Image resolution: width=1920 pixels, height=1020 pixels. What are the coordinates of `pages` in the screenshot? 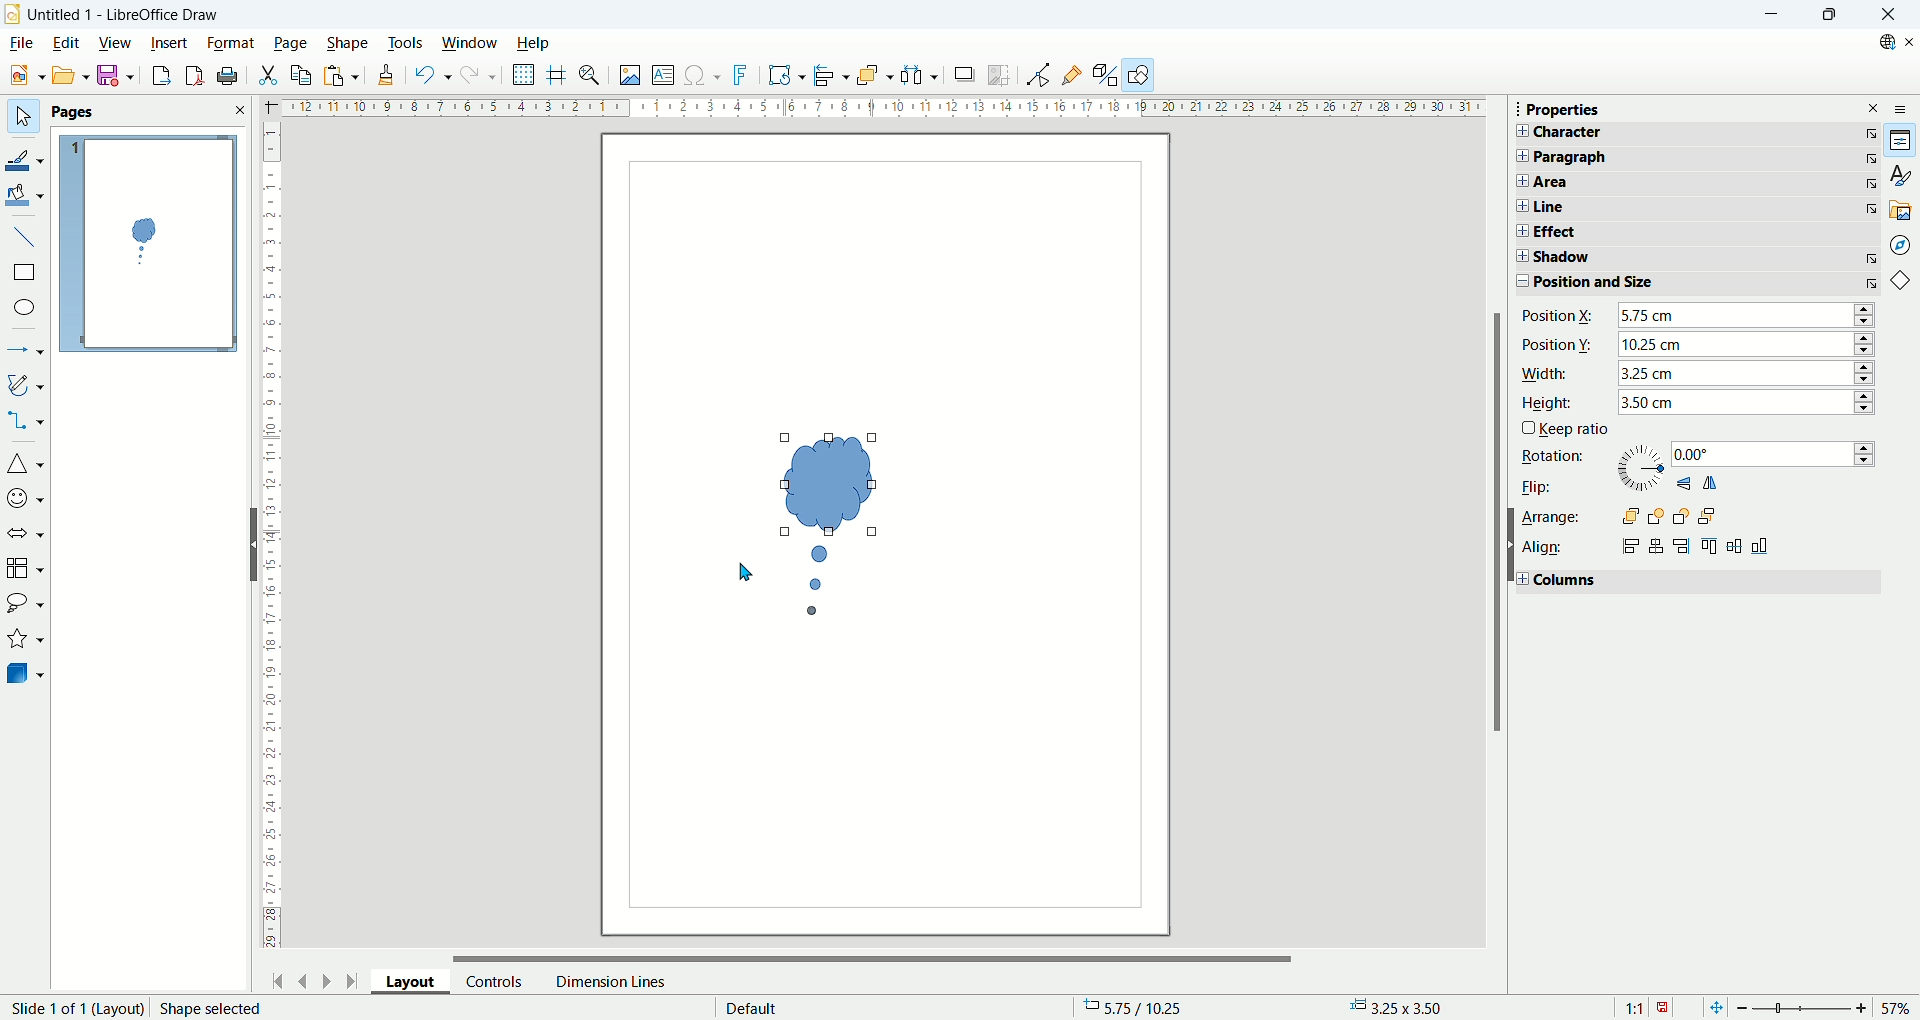 It's located at (148, 113).